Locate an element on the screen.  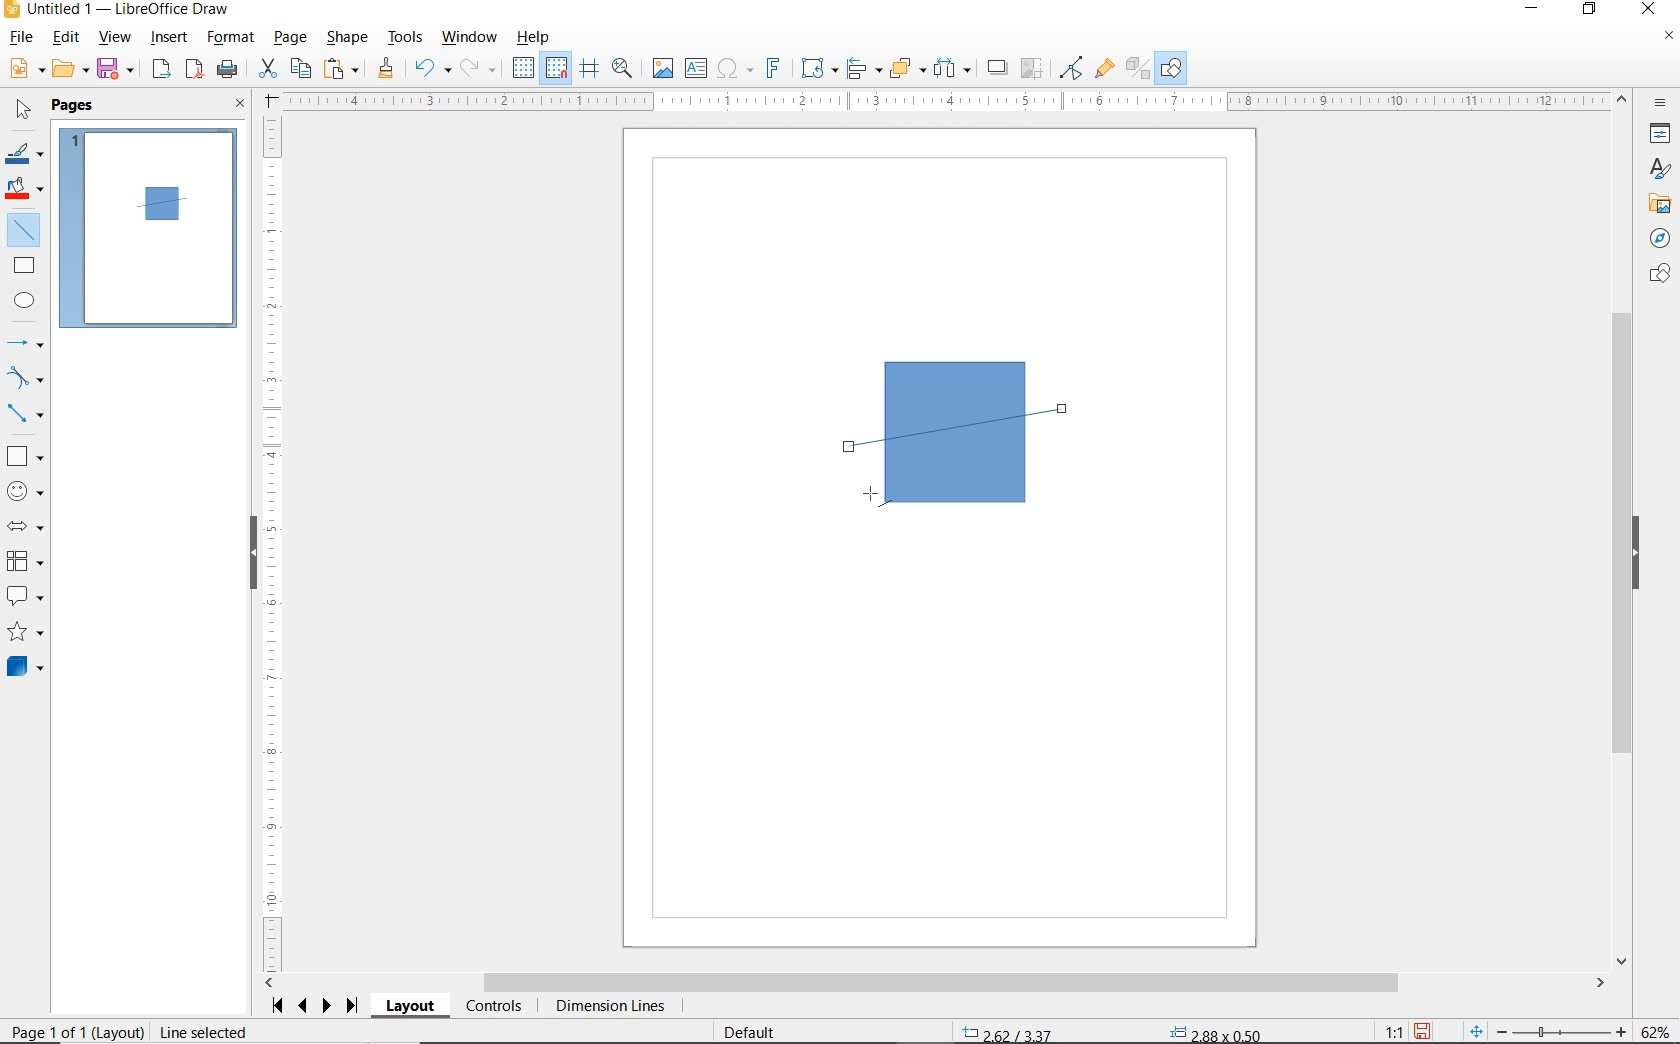
SCROLLBAR is located at coordinates (935, 983).